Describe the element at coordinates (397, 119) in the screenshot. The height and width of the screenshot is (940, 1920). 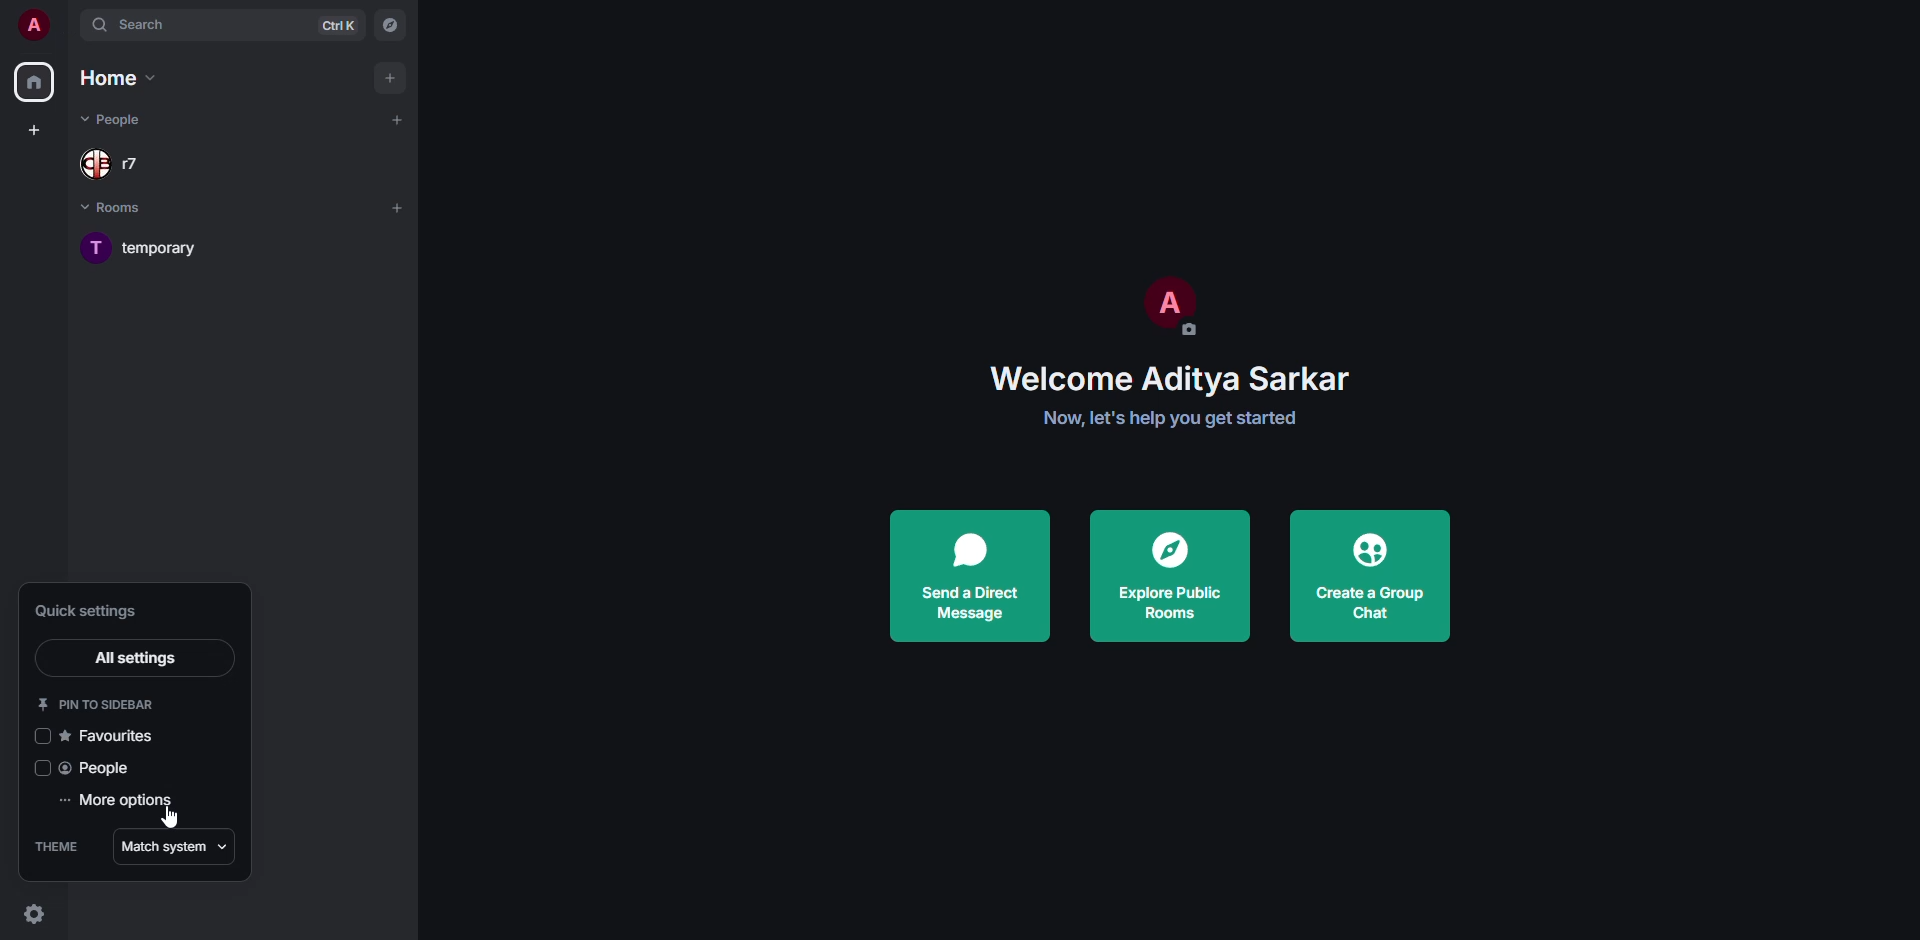
I see `add` at that location.